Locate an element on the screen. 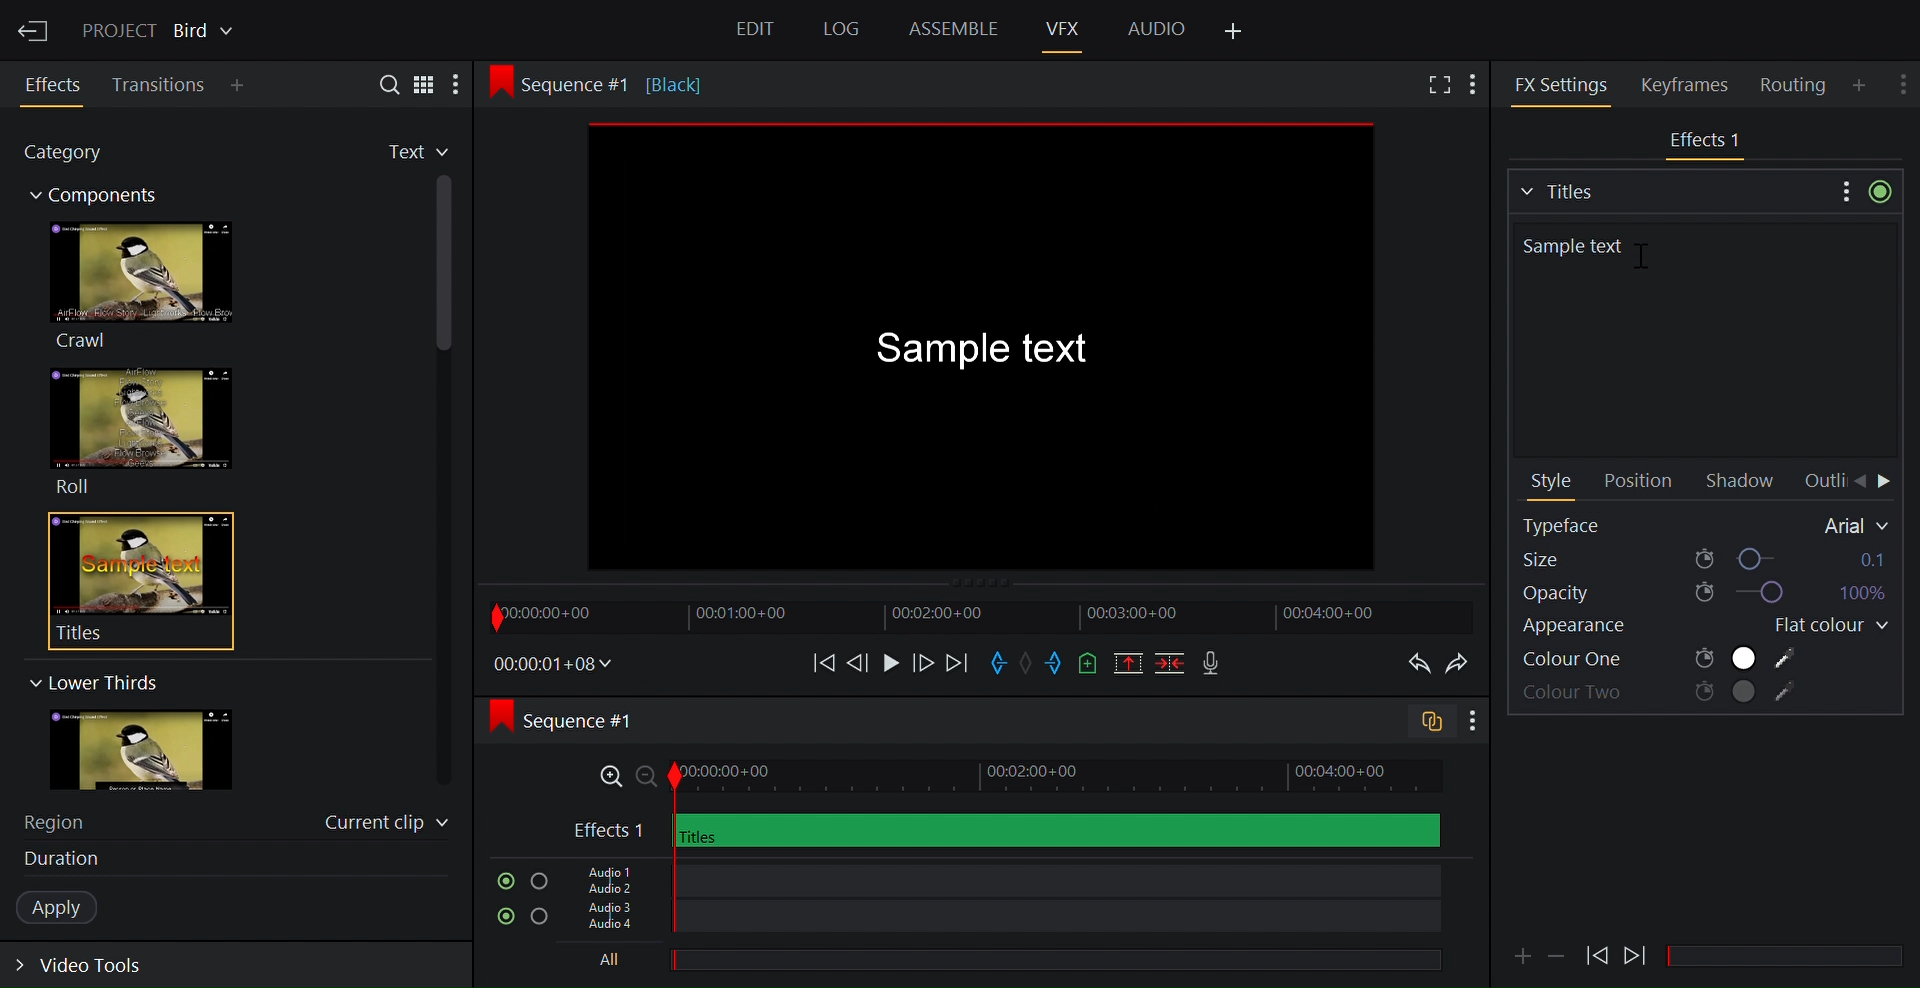  Video Track Effects is located at coordinates (1006, 830).